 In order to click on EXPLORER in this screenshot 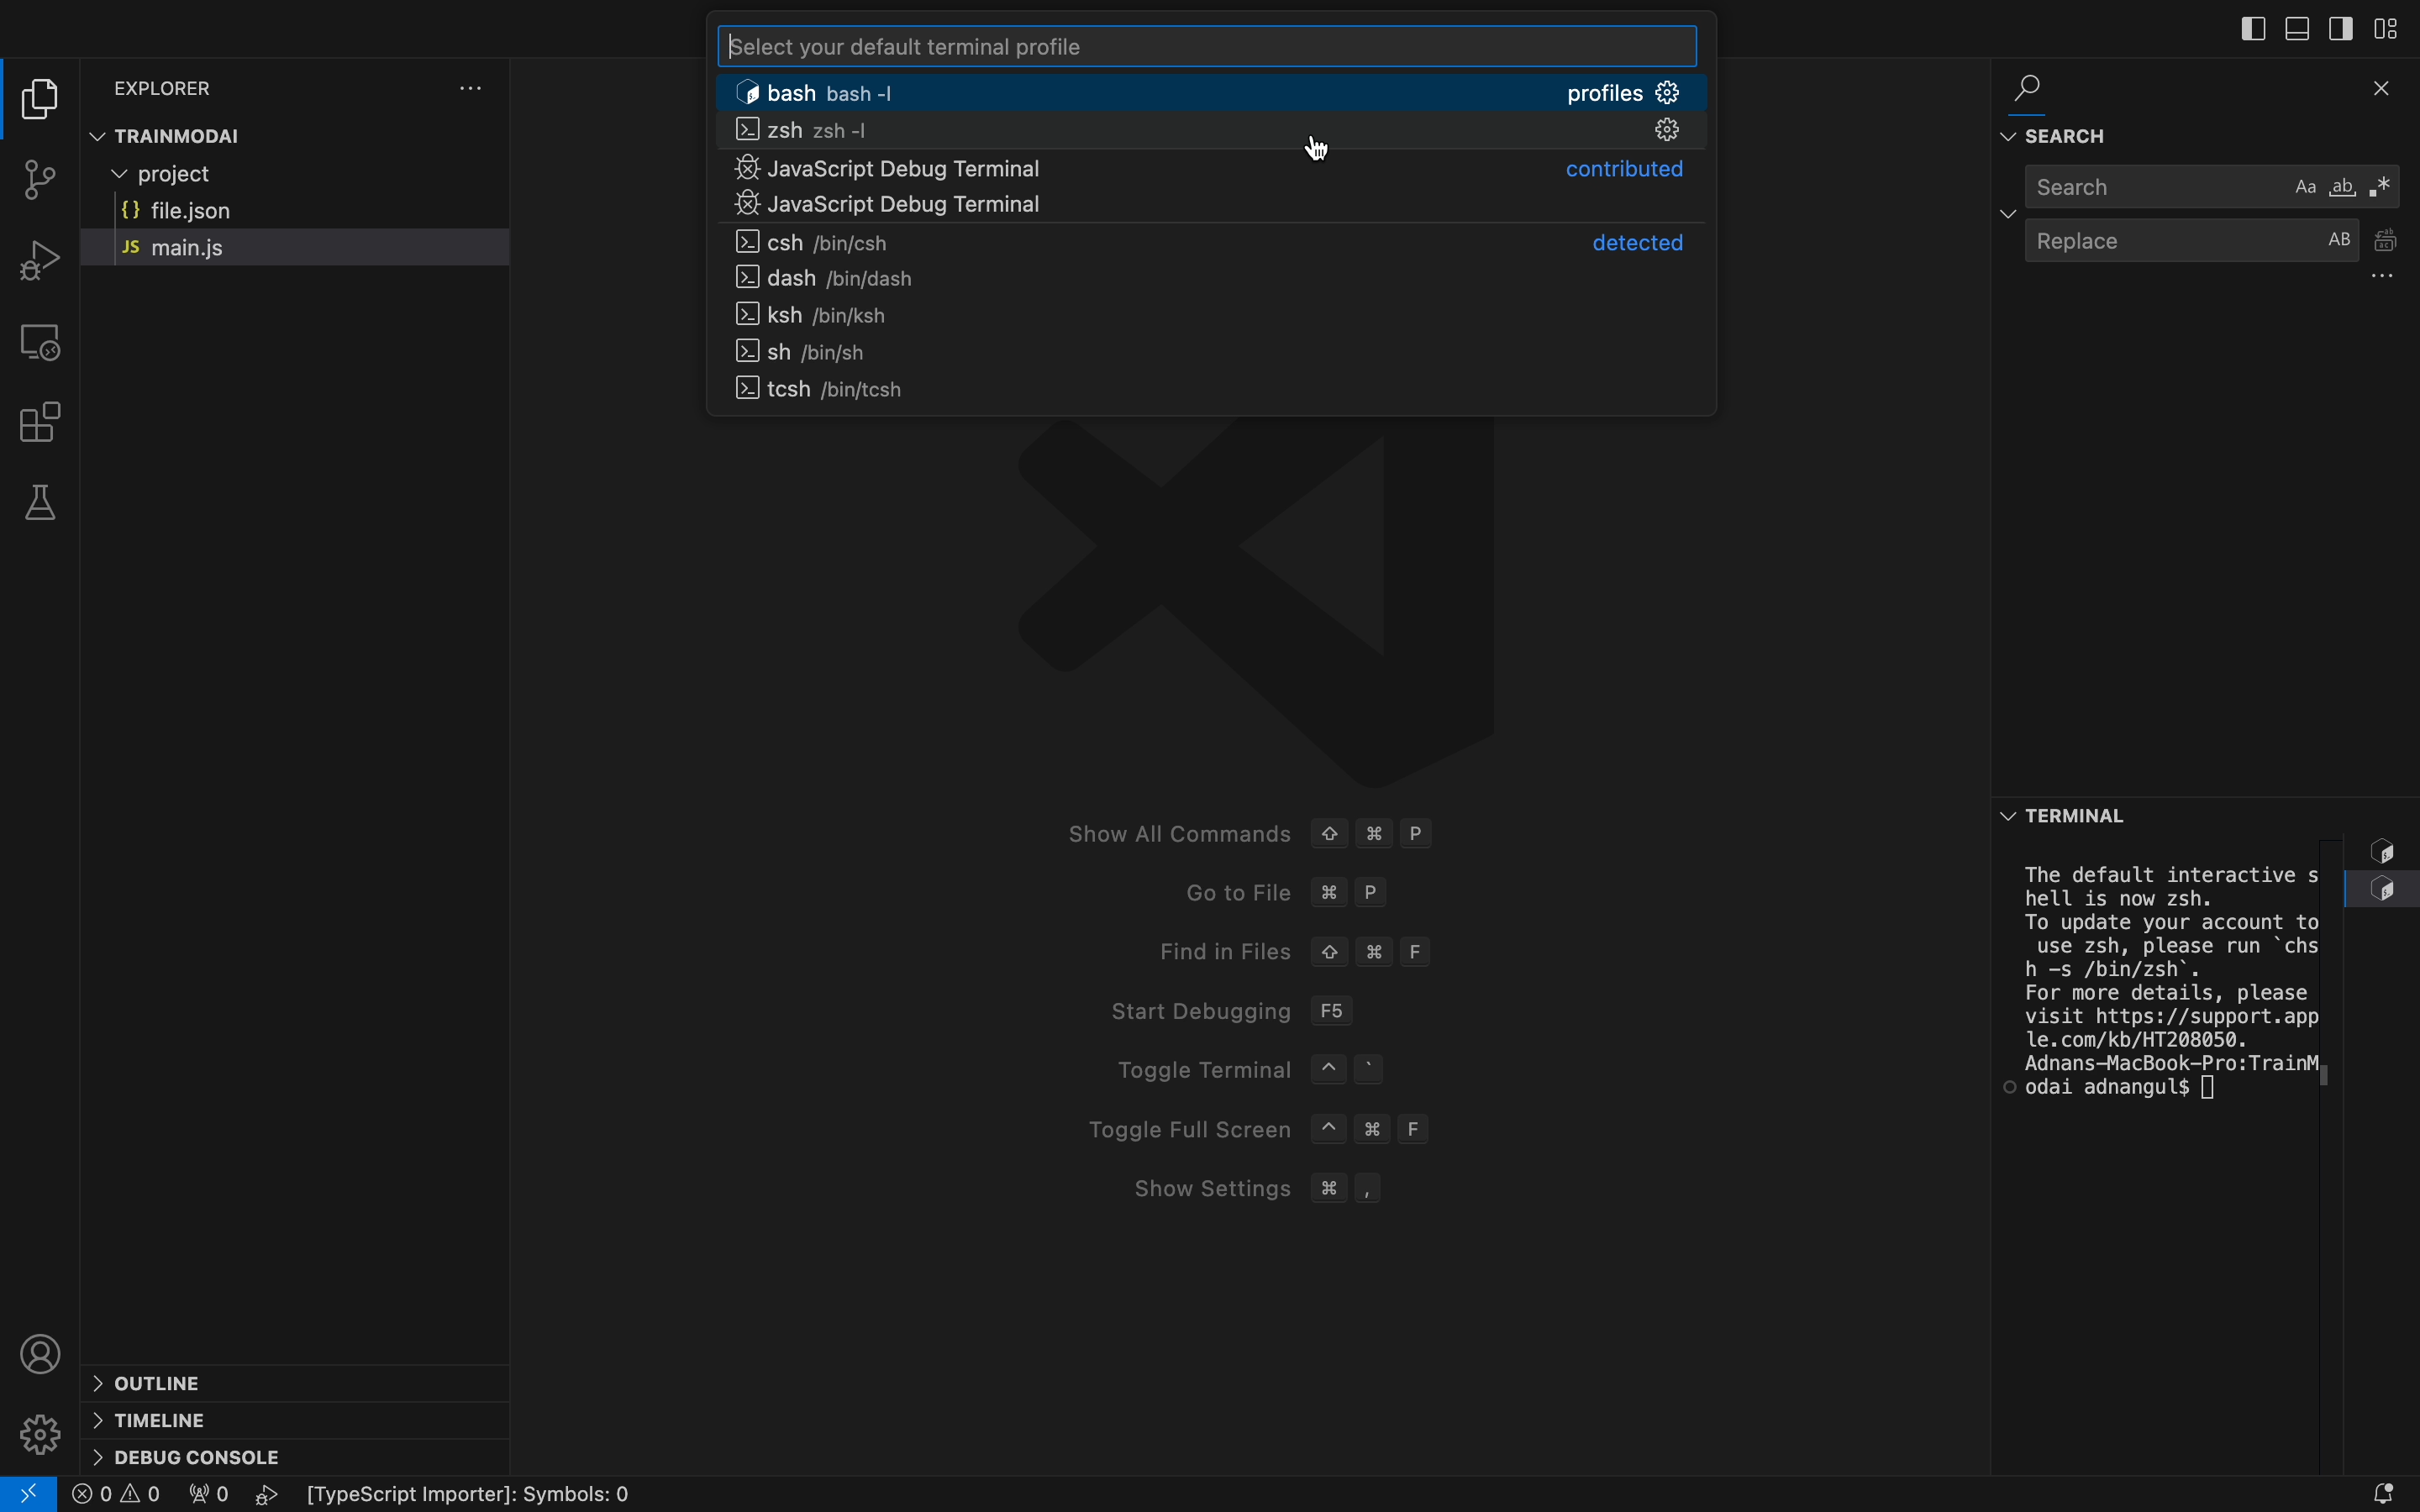, I will do `click(199, 82)`.